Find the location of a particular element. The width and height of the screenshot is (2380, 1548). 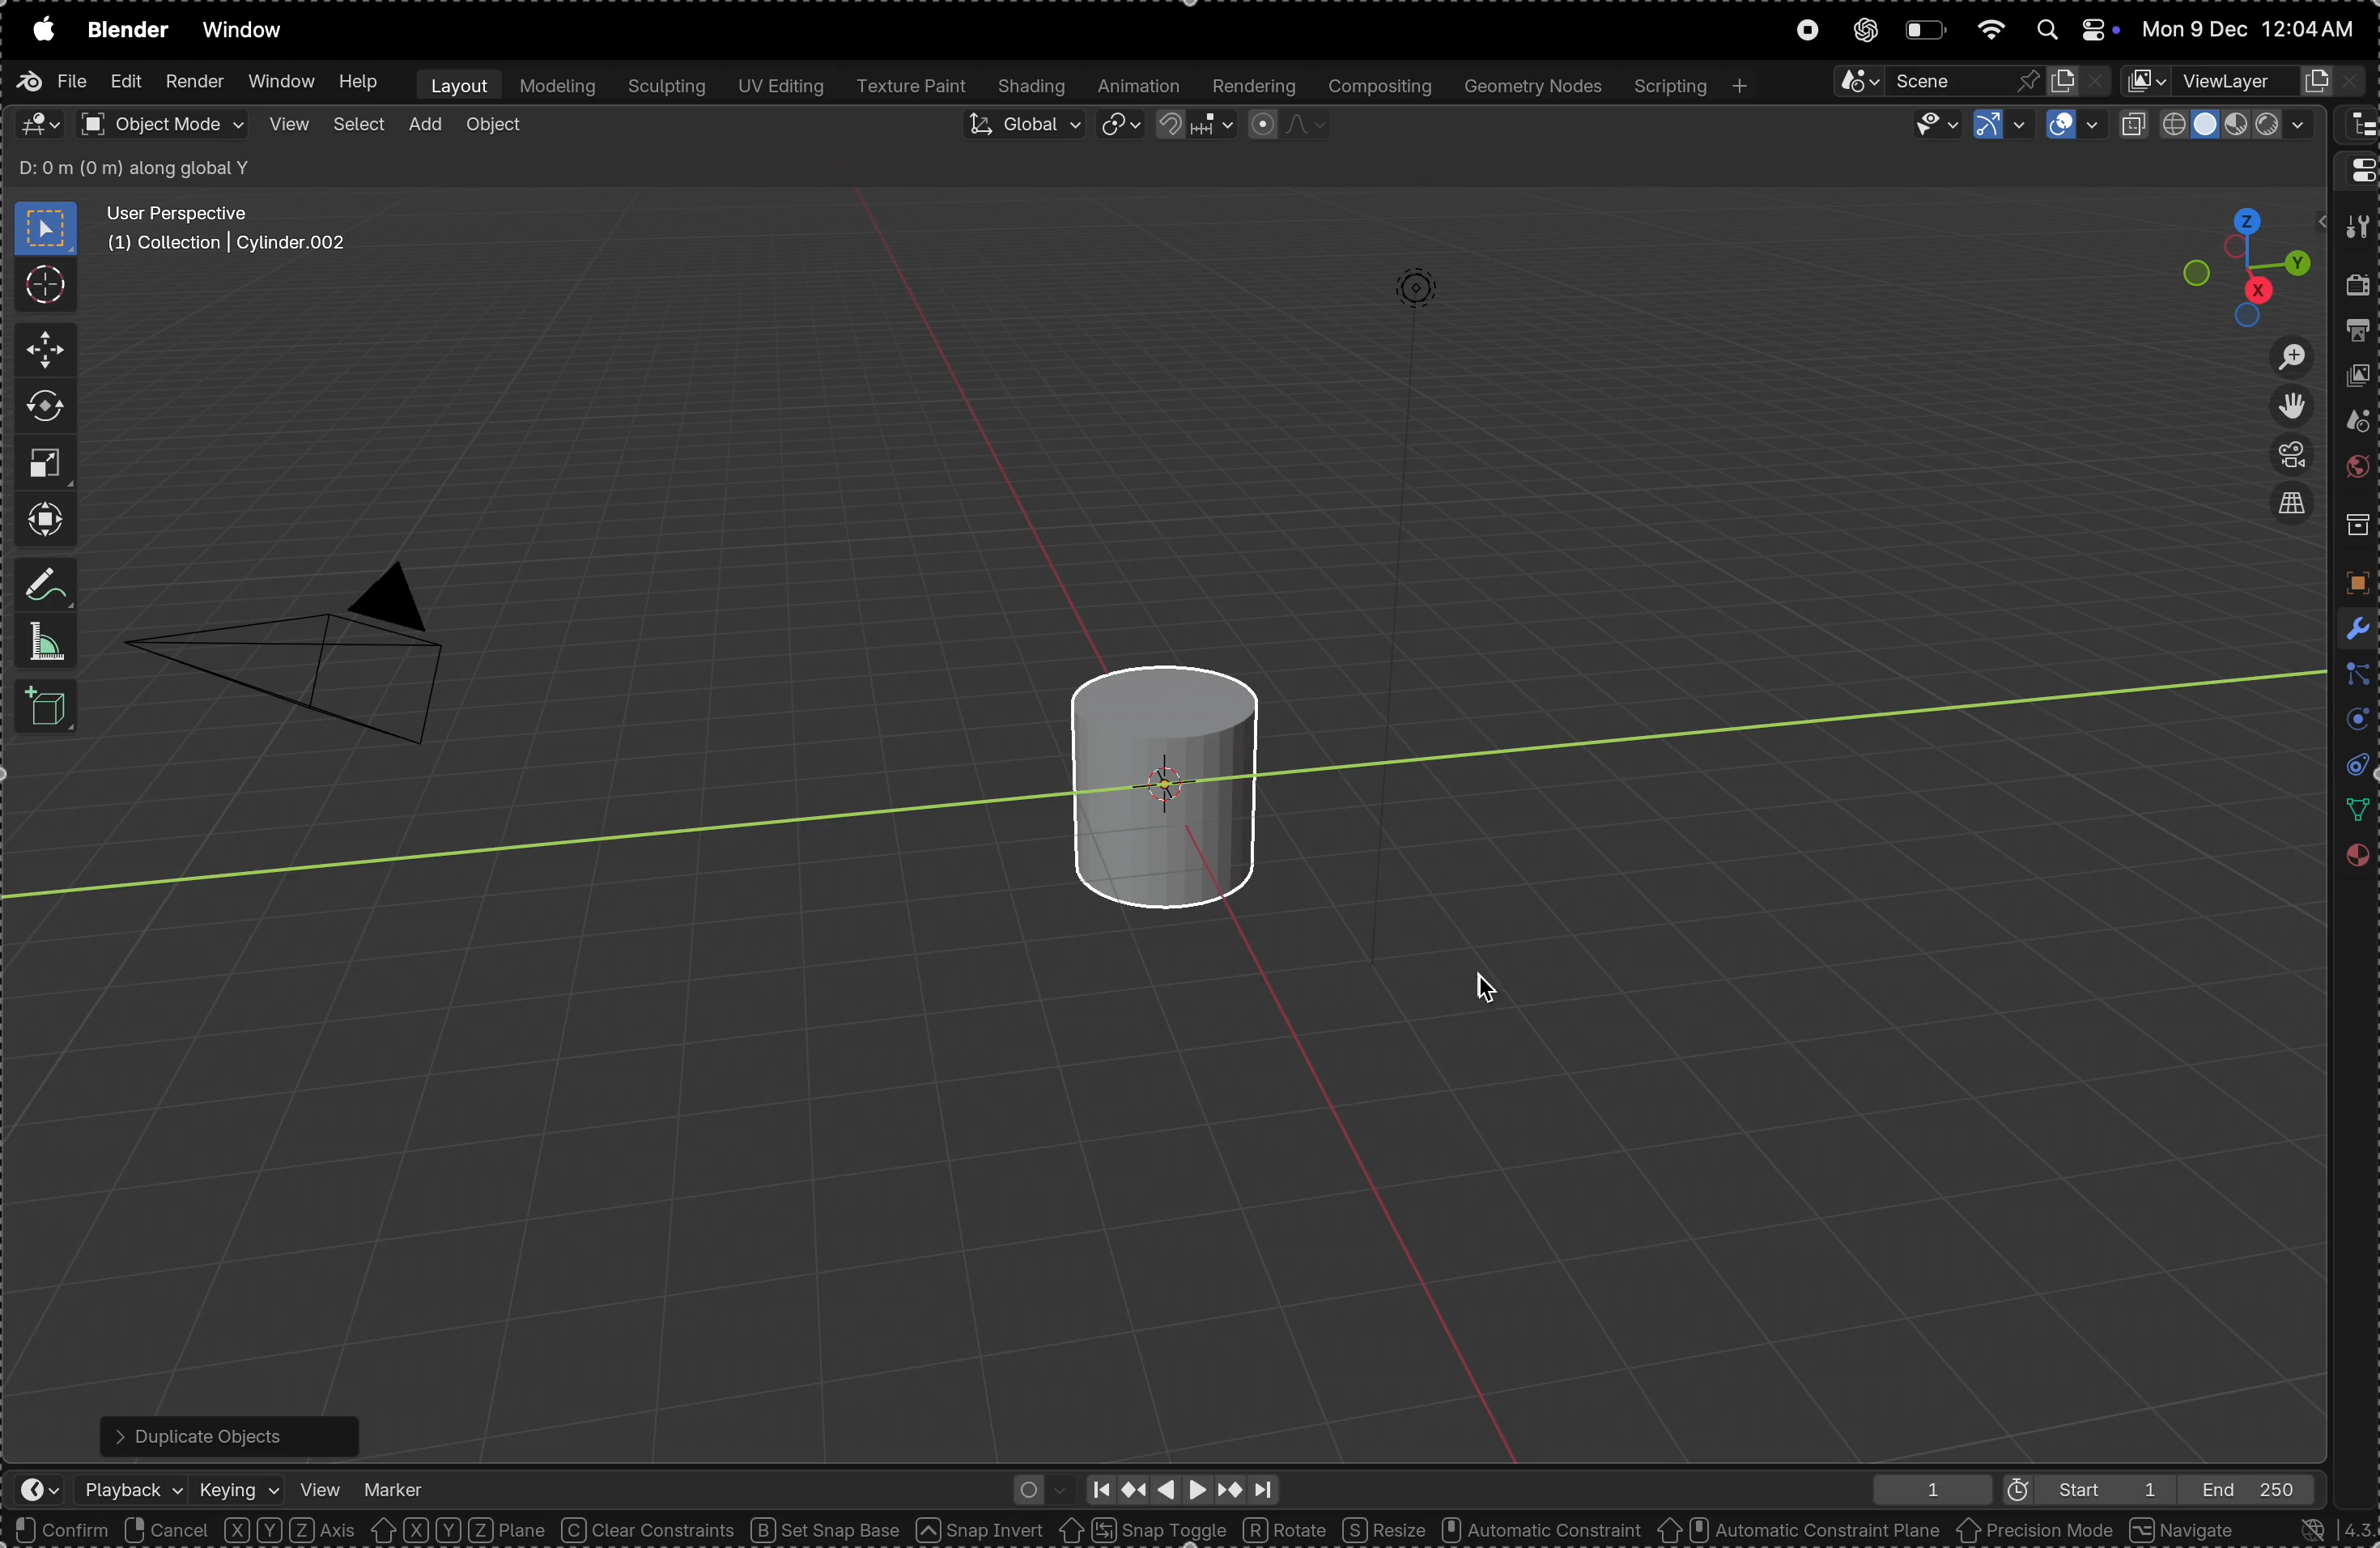

Animation is located at coordinates (1140, 87).